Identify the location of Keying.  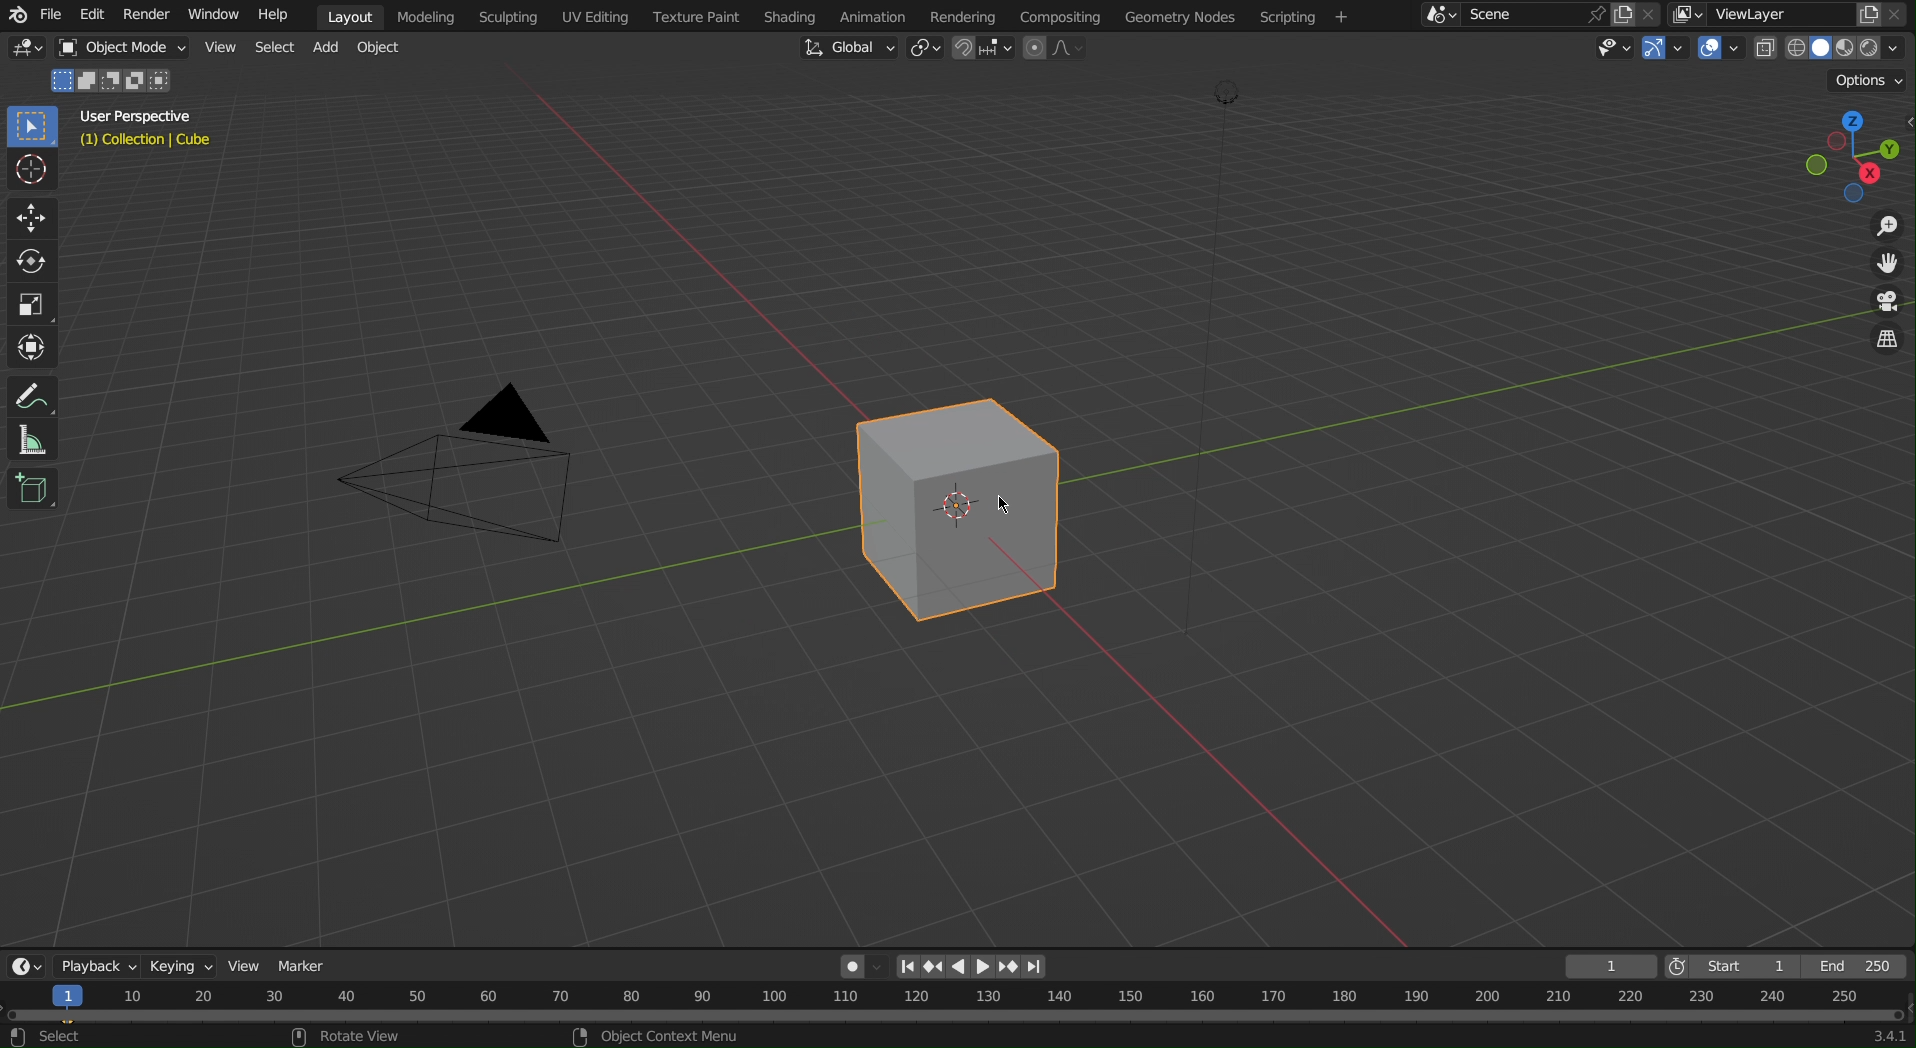
(182, 969).